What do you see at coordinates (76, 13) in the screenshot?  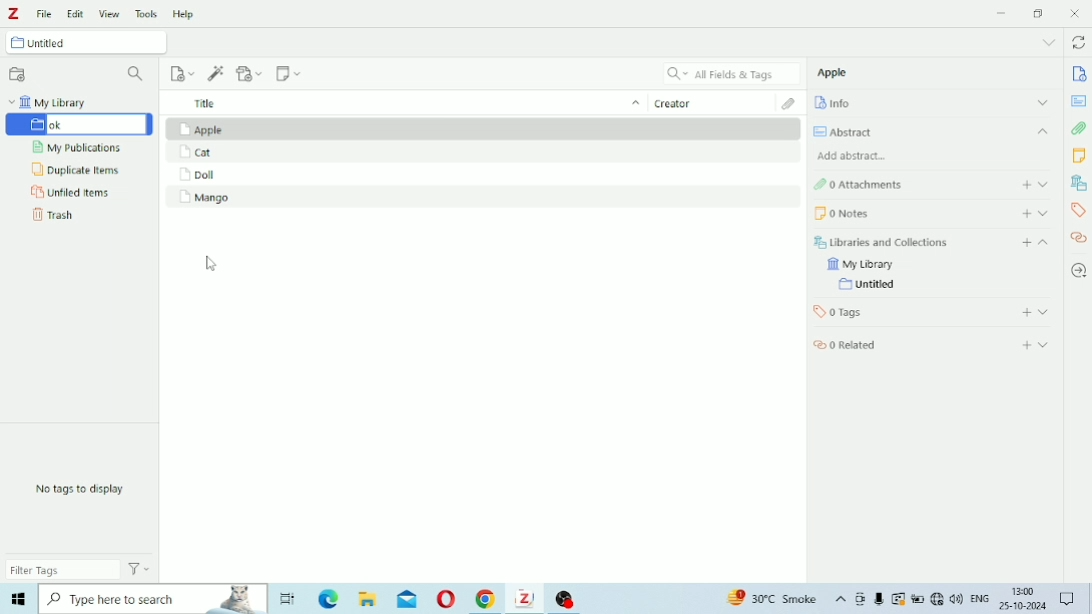 I see `Edit` at bounding box center [76, 13].